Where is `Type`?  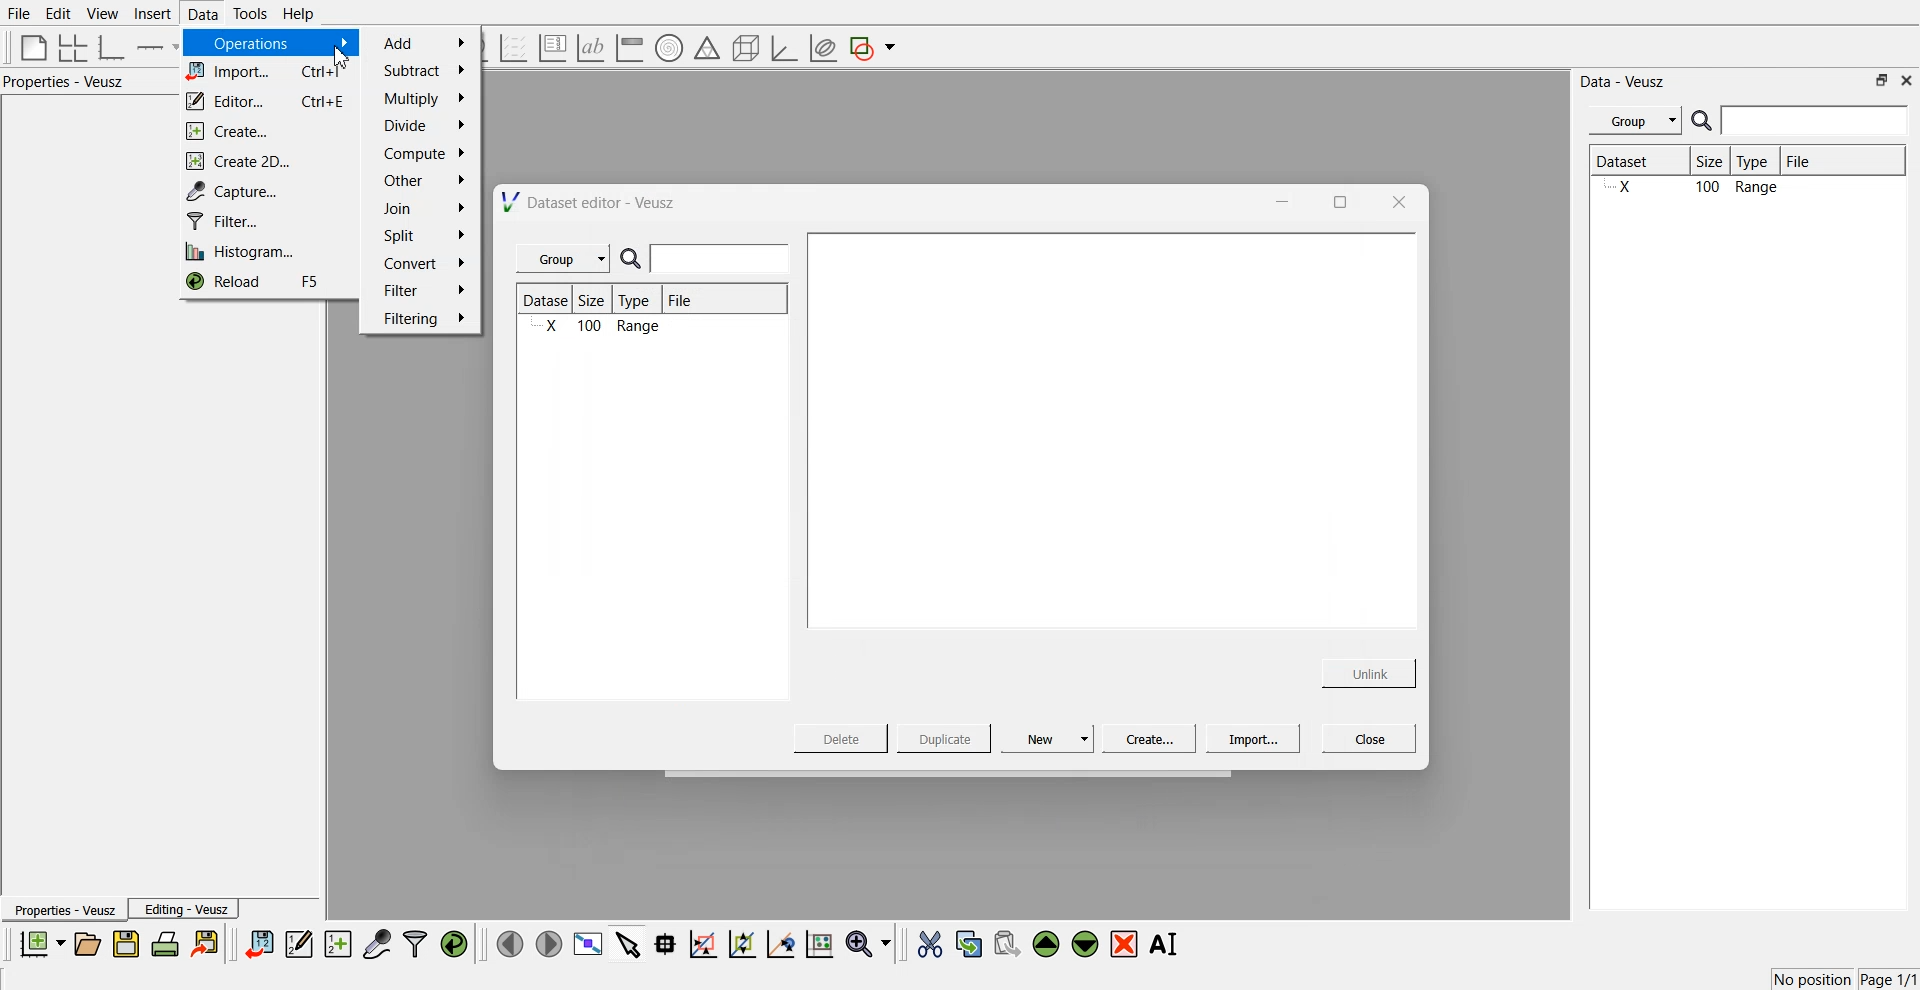
Type is located at coordinates (640, 300).